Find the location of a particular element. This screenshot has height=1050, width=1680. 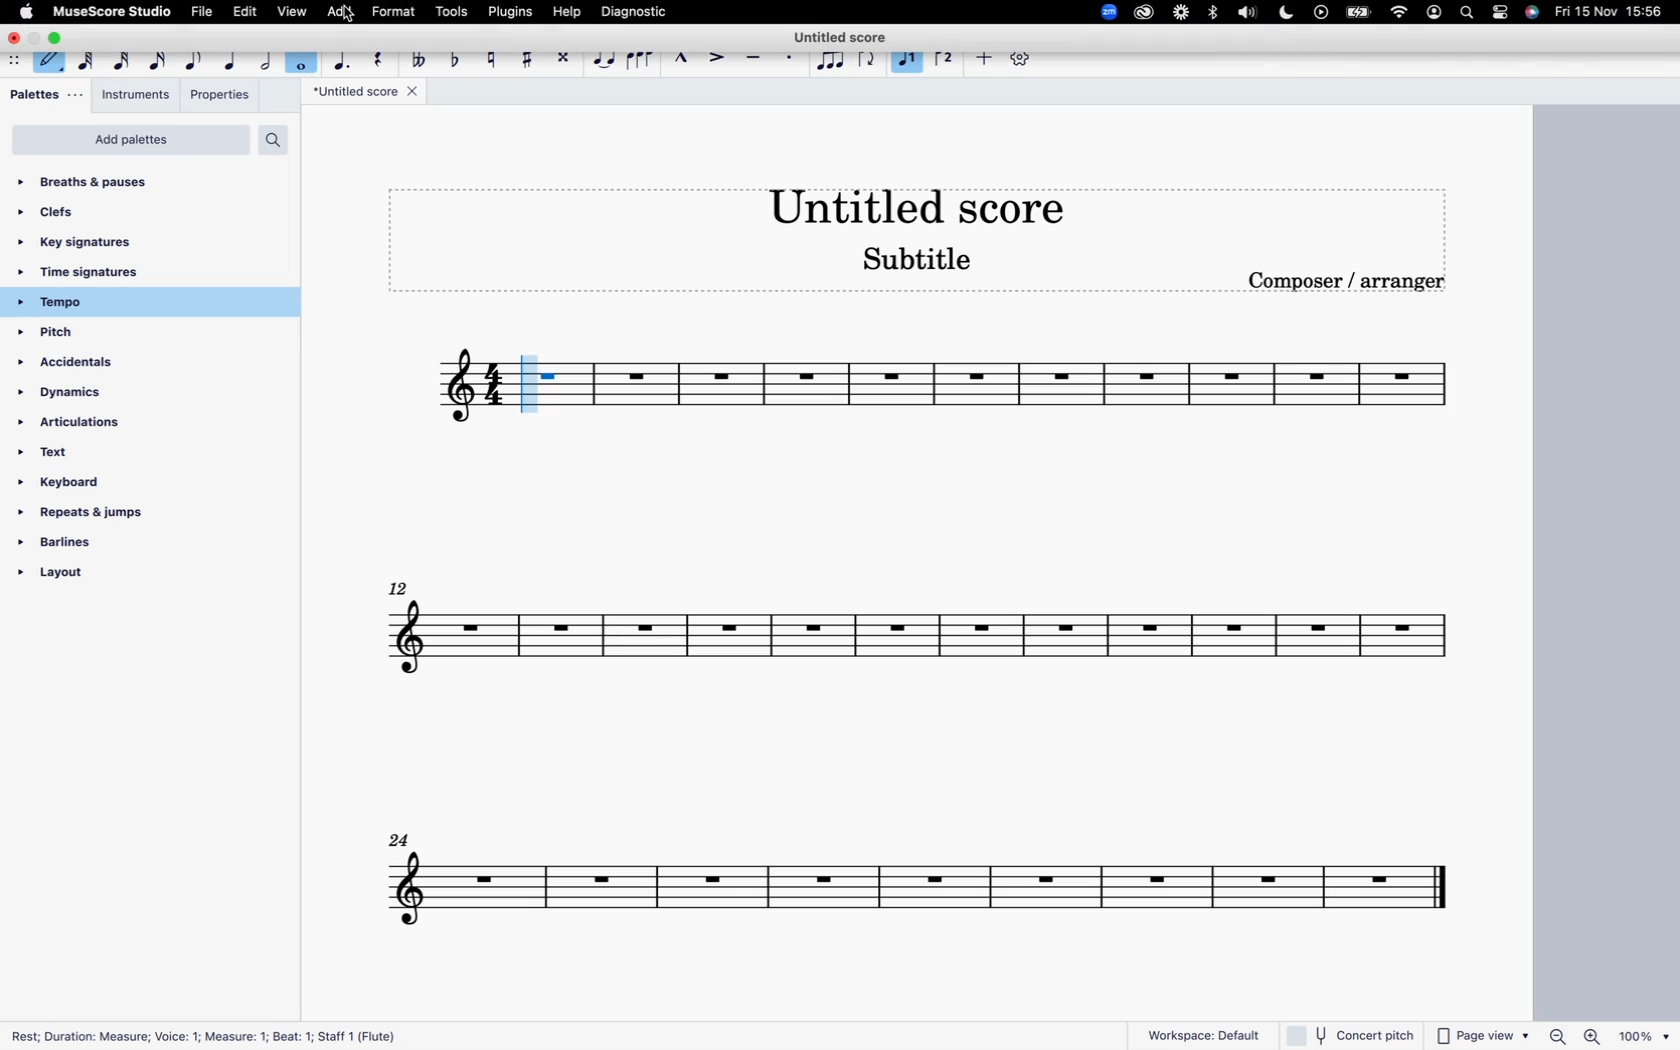

instruments is located at coordinates (137, 97).